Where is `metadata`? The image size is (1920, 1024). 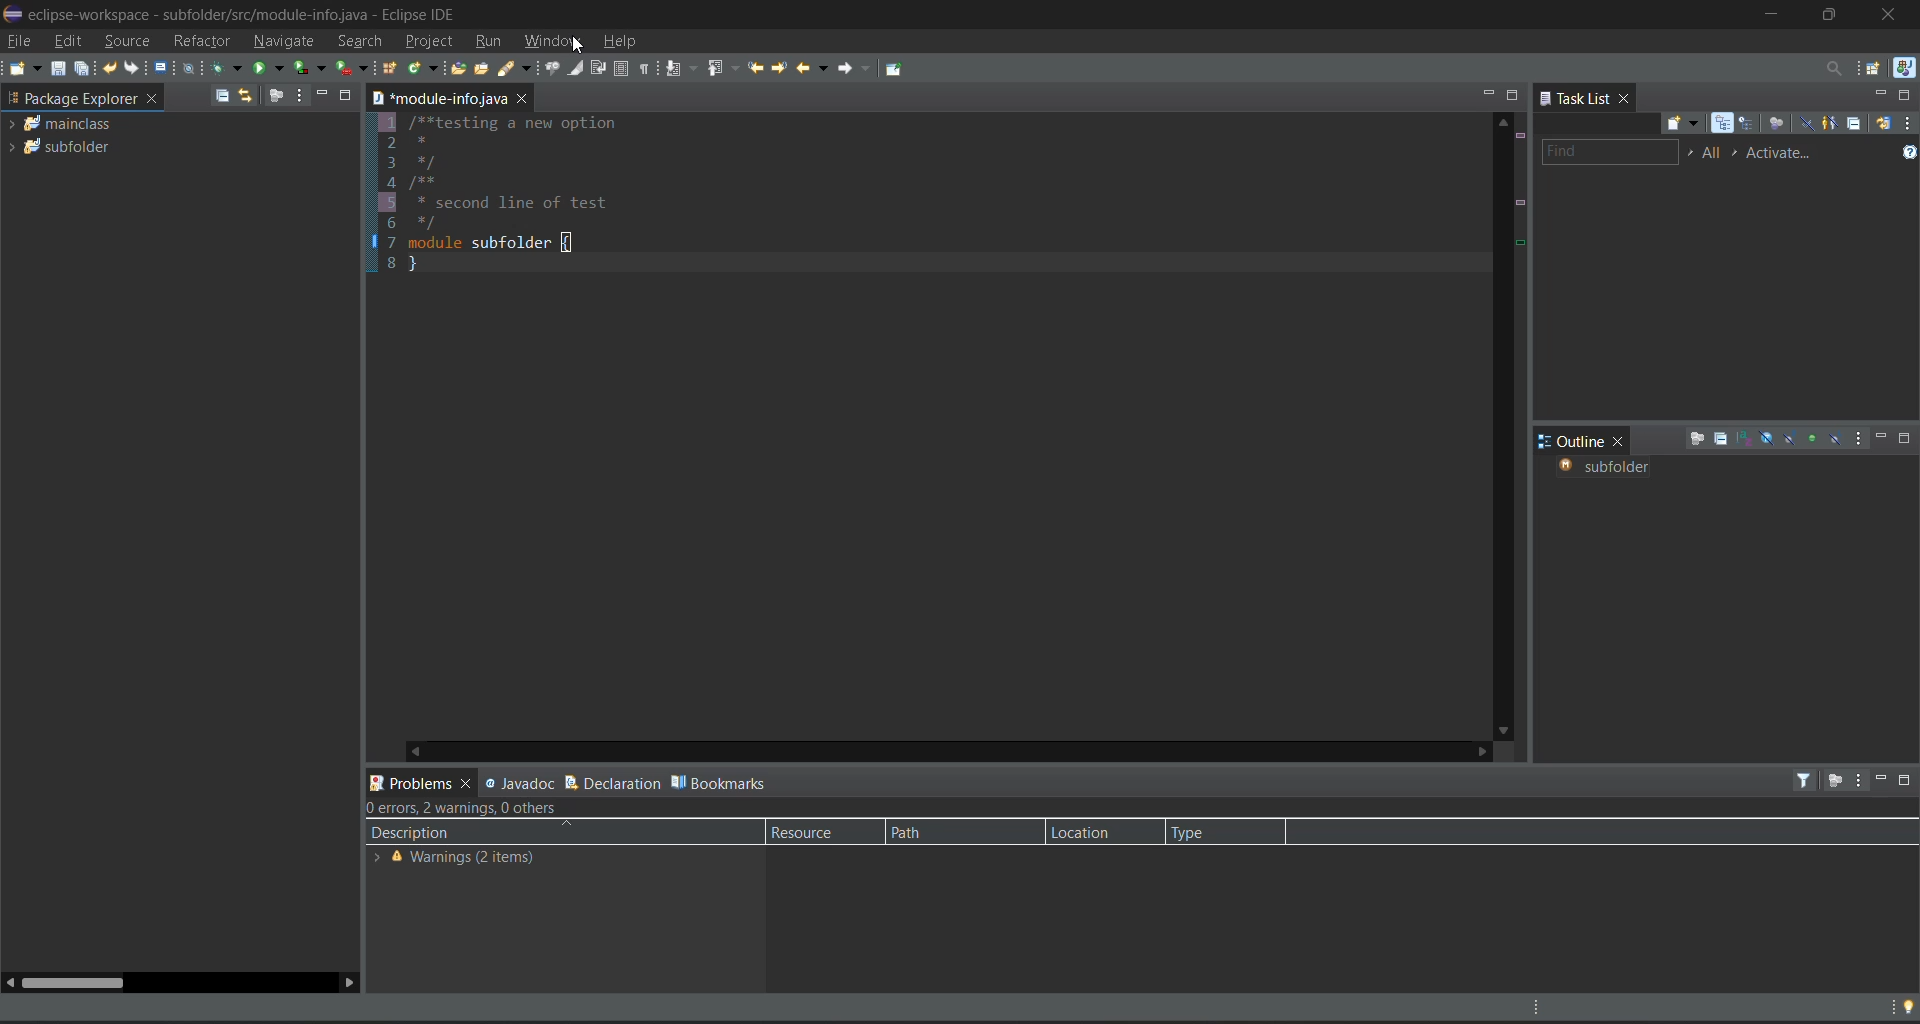
metadata is located at coordinates (467, 810).